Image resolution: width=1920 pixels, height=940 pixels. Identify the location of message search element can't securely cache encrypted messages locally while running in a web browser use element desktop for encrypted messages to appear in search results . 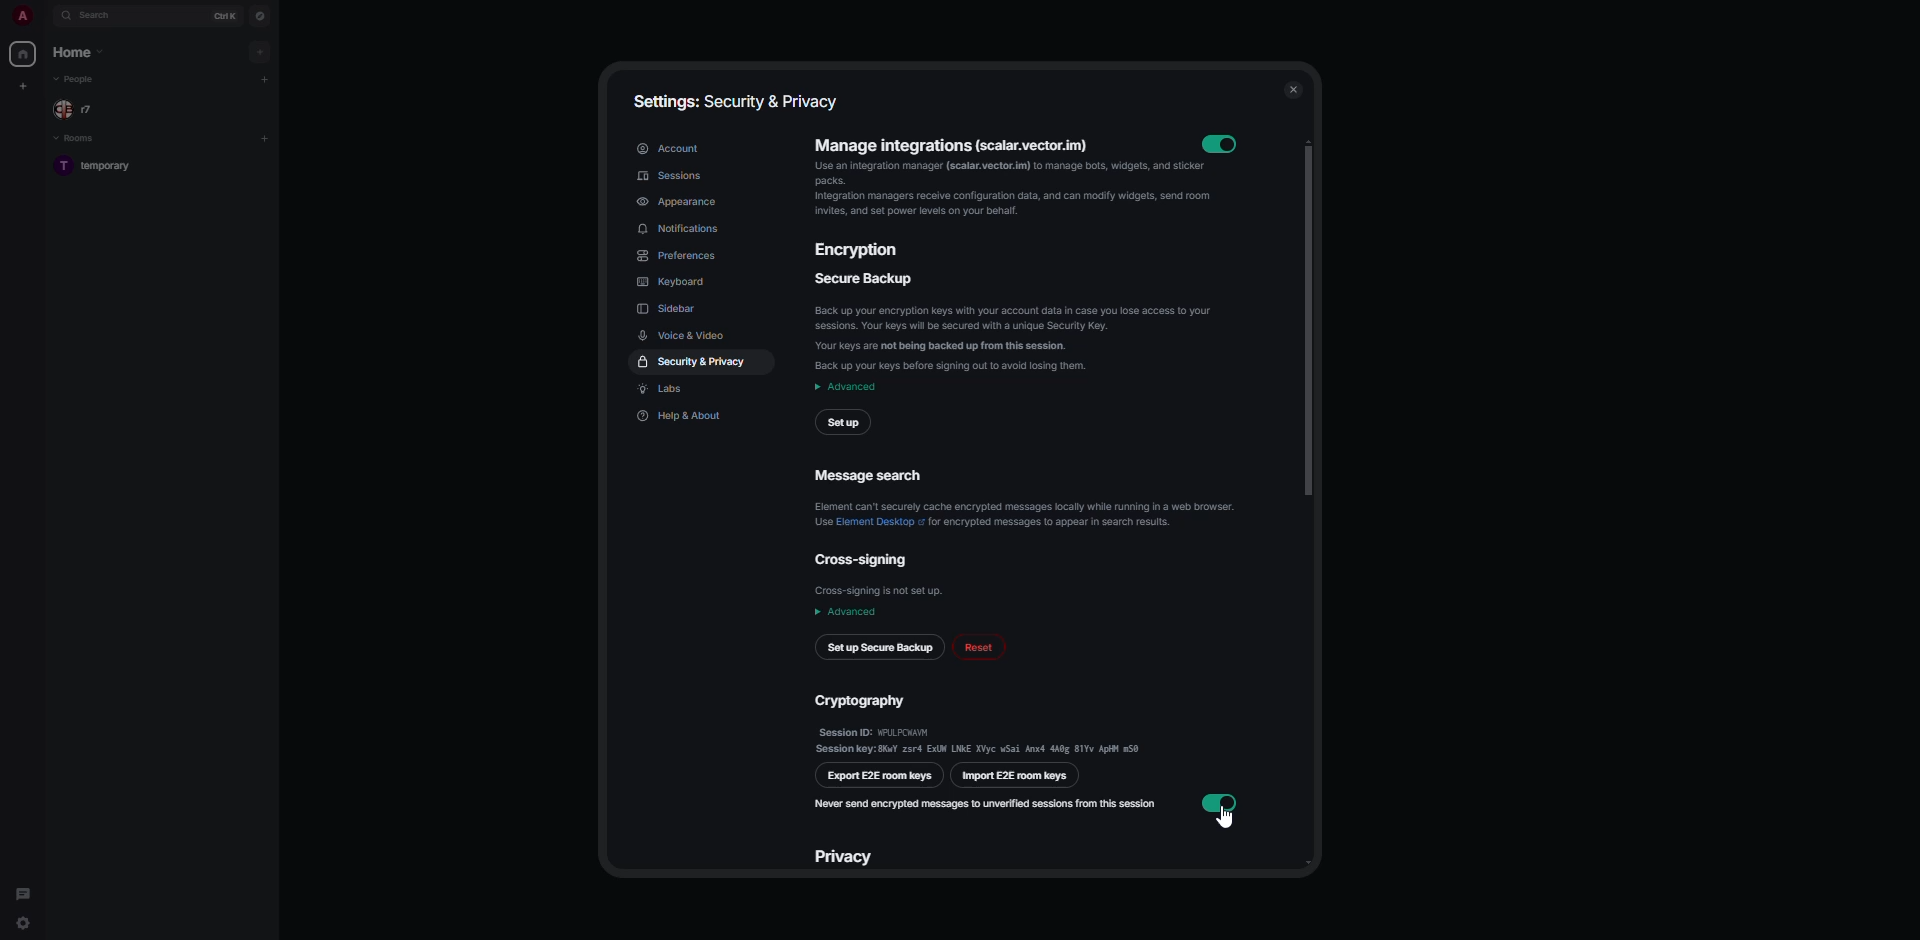
(1023, 495).